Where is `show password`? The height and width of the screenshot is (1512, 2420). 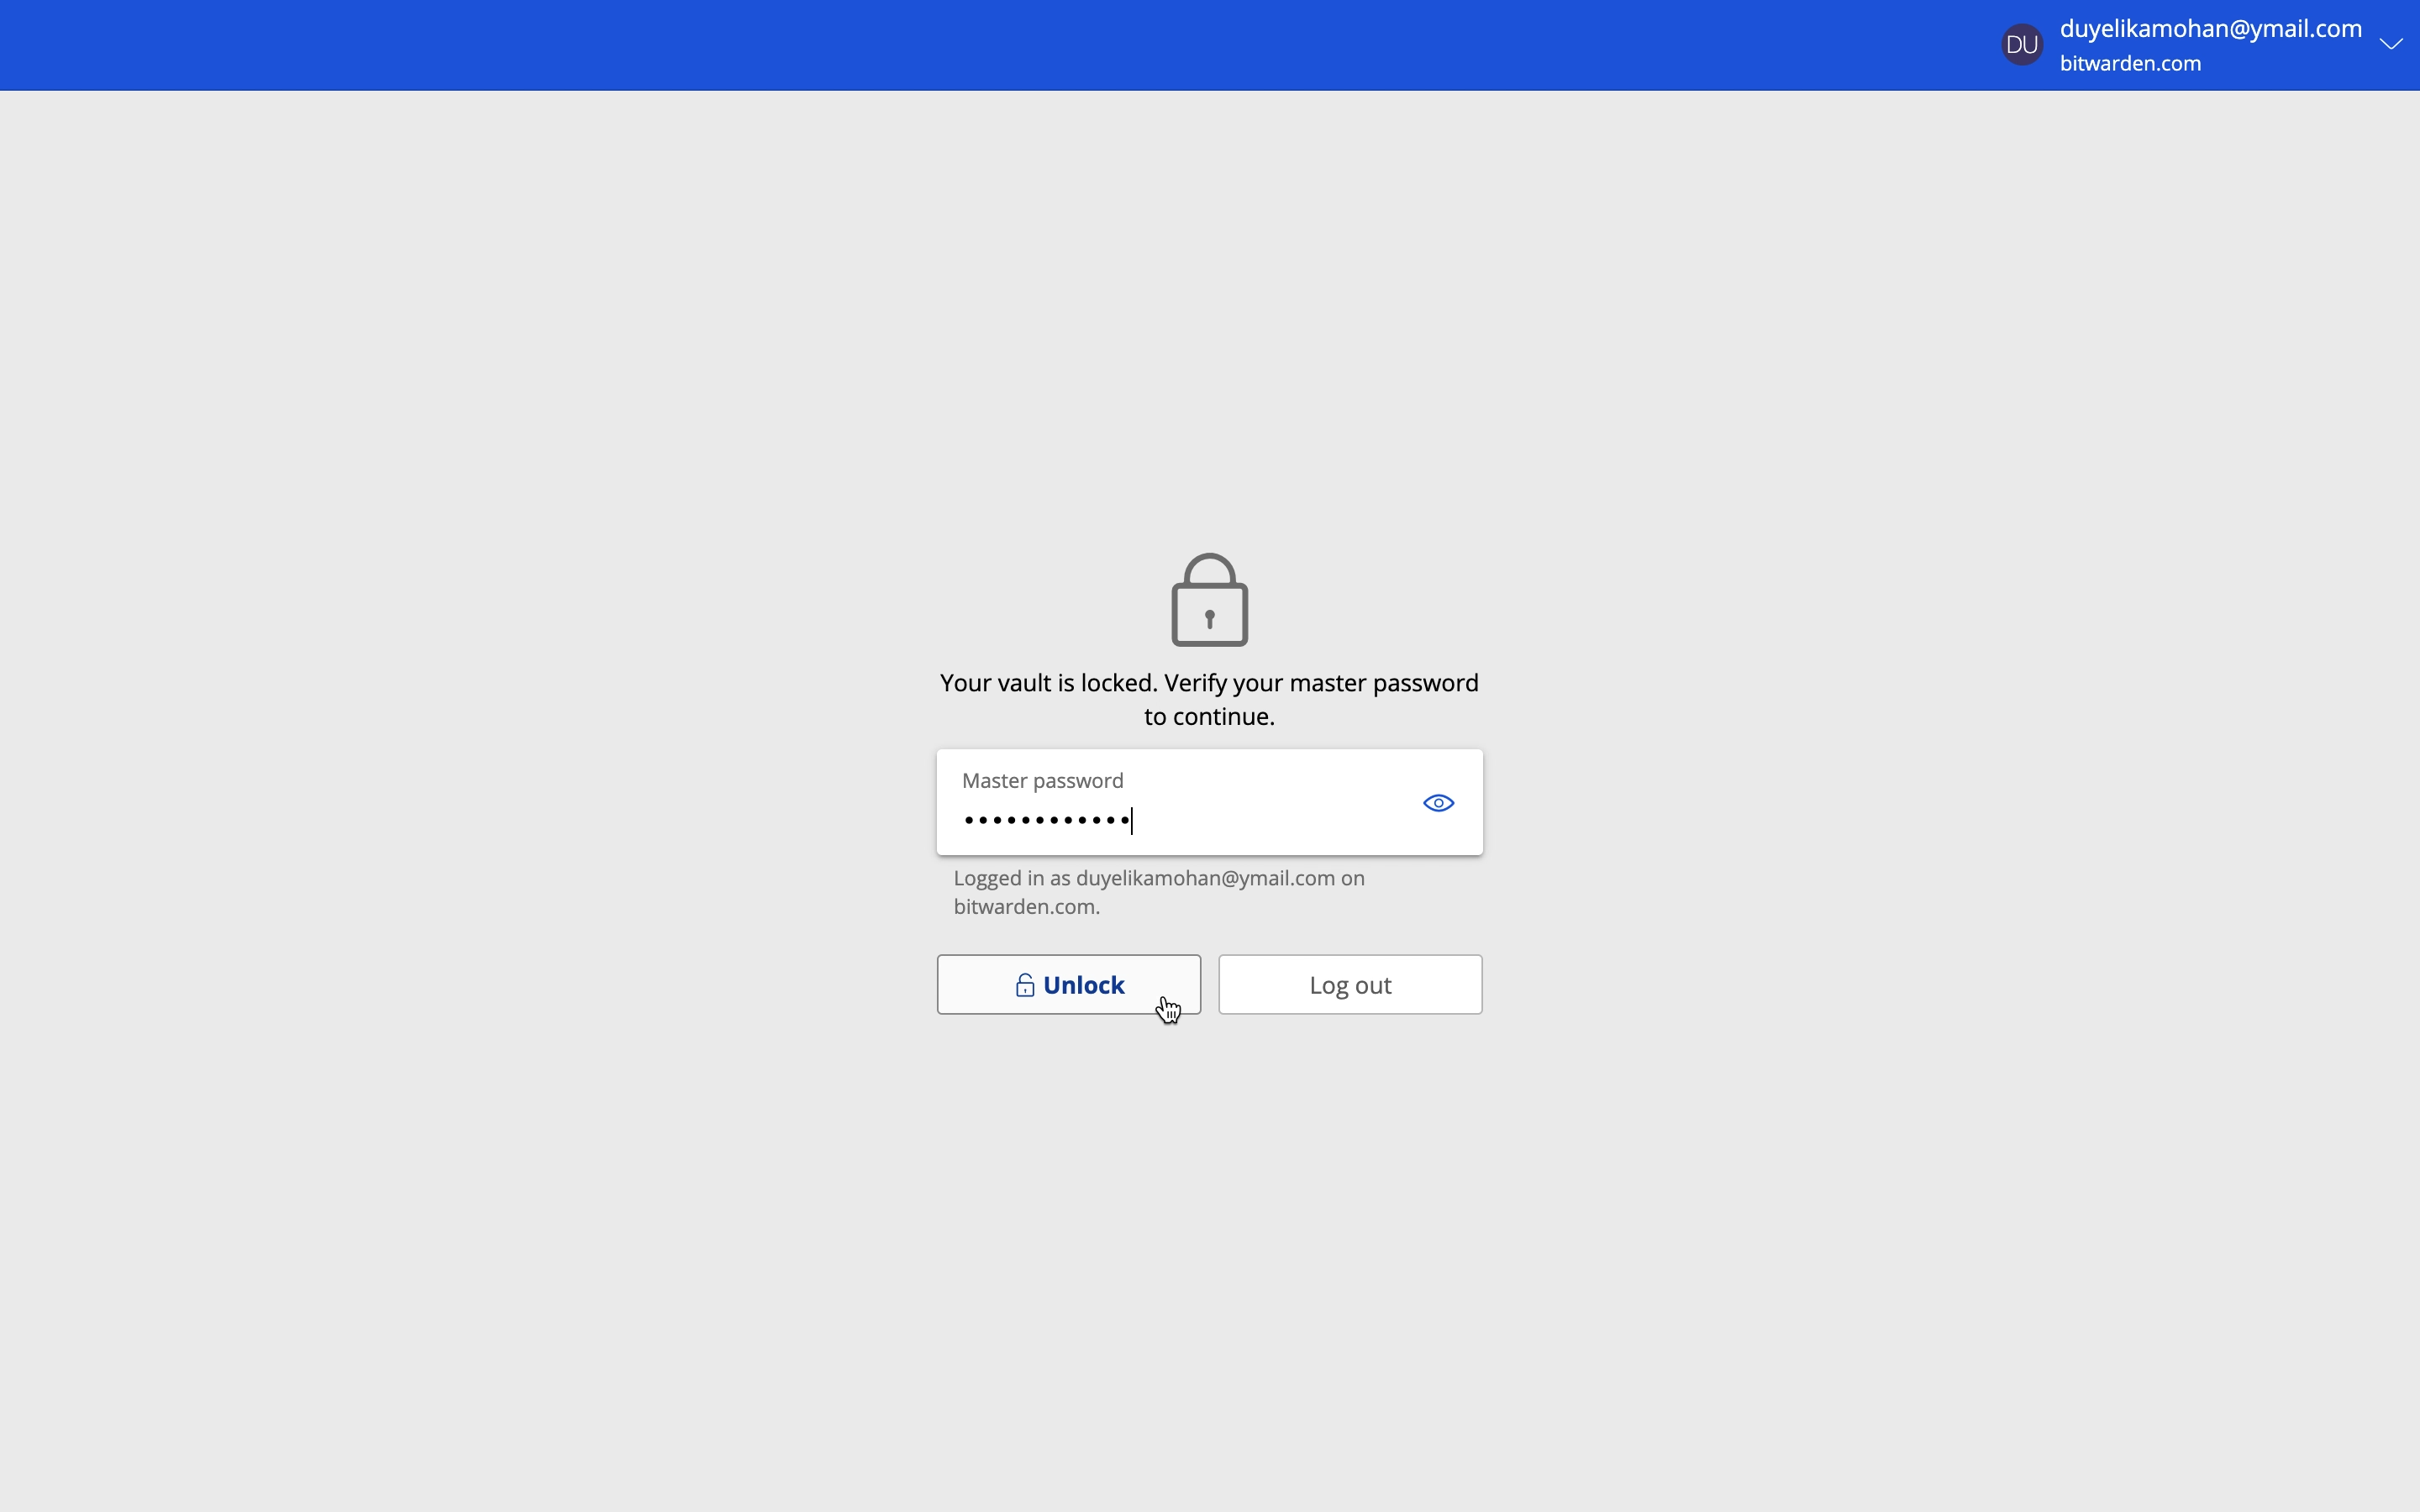
show password is located at coordinates (1439, 800).